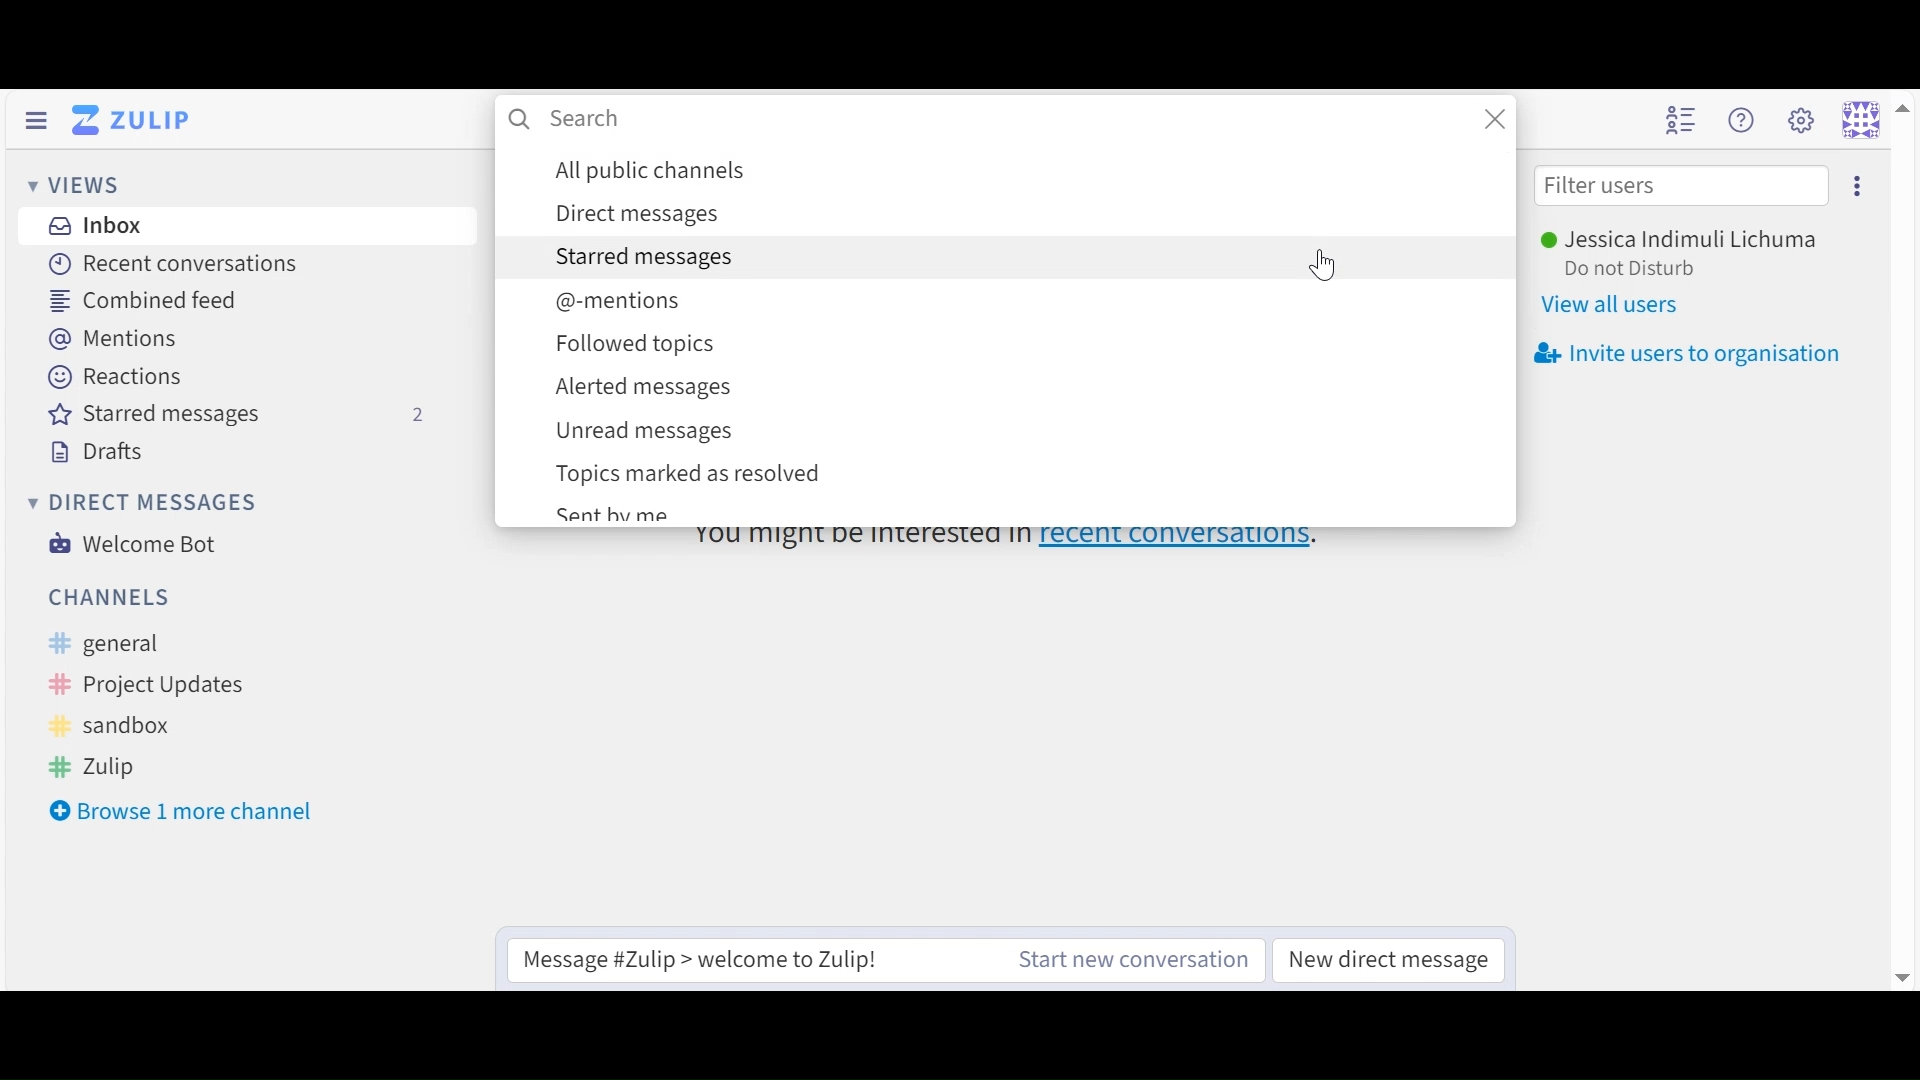 This screenshot has height=1080, width=1920. What do you see at coordinates (1691, 239) in the screenshot?
I see `Username` at bounding box center [1691, 239].